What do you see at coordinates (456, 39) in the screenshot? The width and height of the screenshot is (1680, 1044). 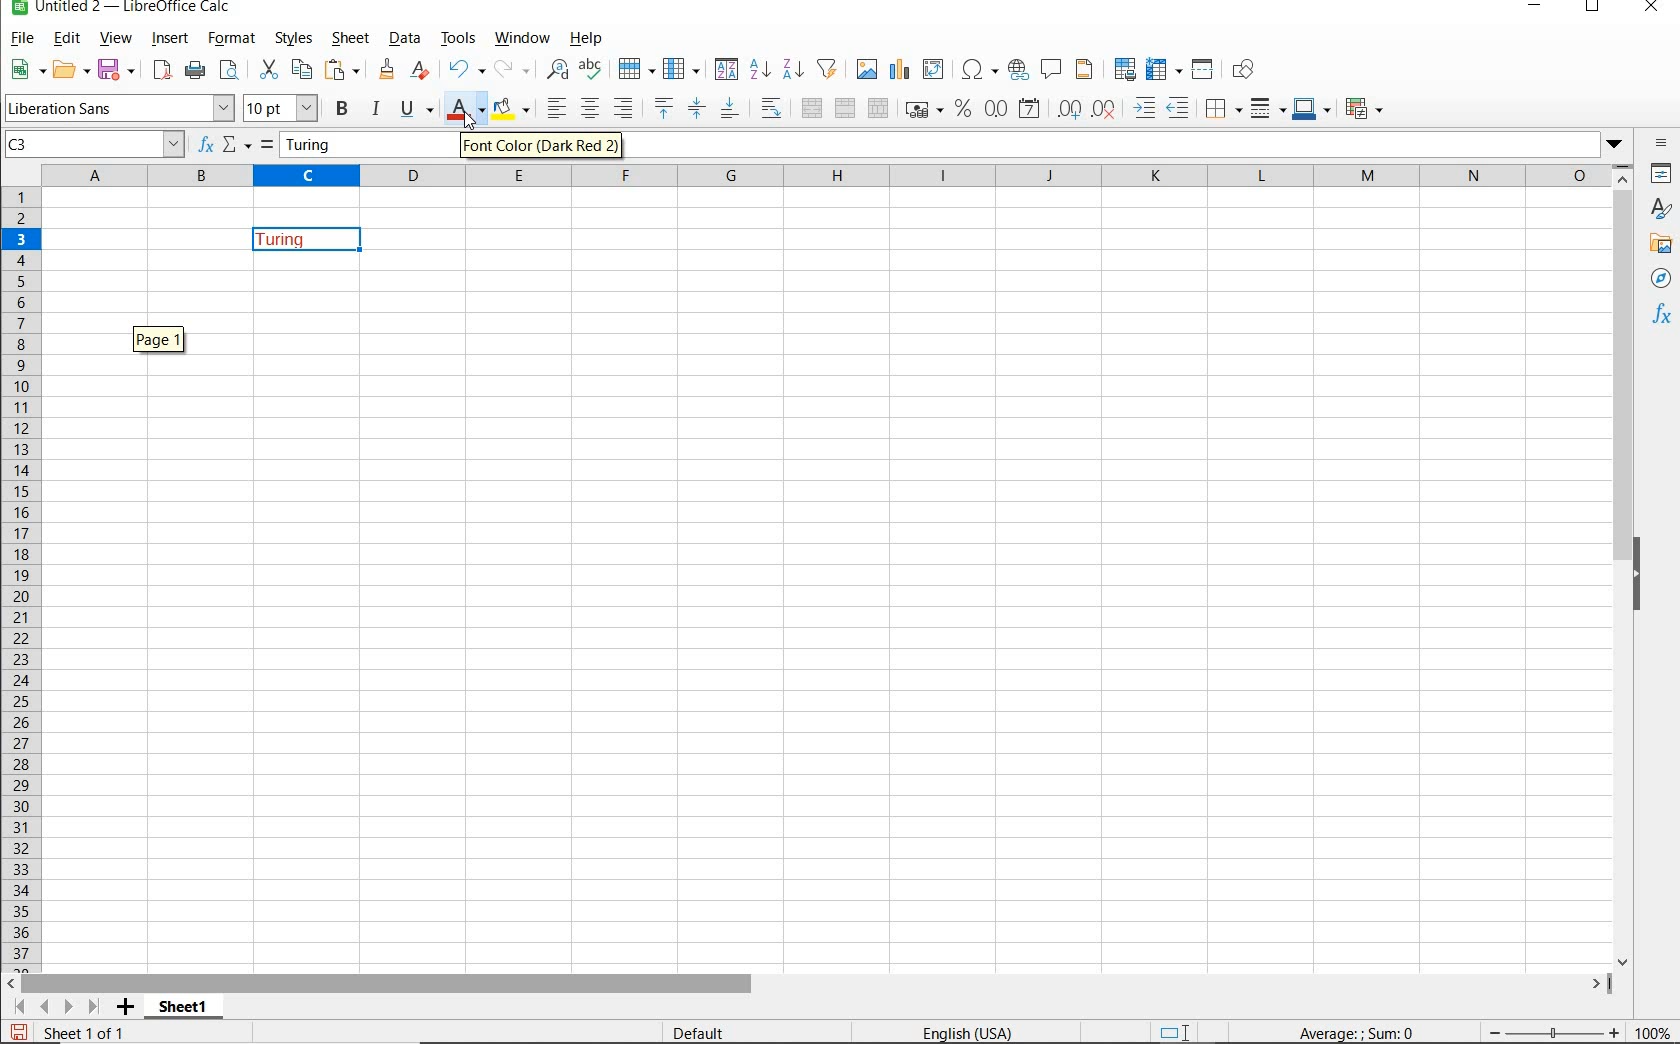 I see `TOOLS` at bounding box center [456, 39].